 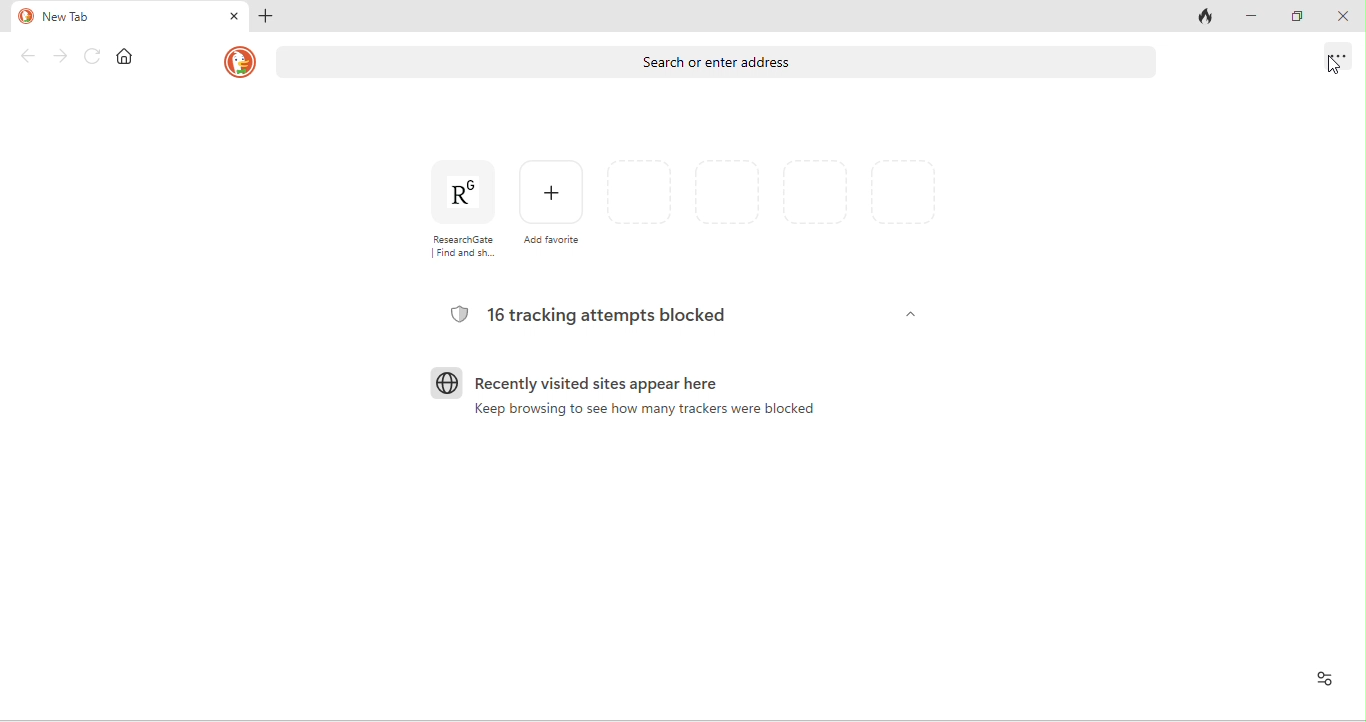 What do you see at coordinates (232, 16) in the screenshot?
I see `close tab` at bounding box center [232, 16].